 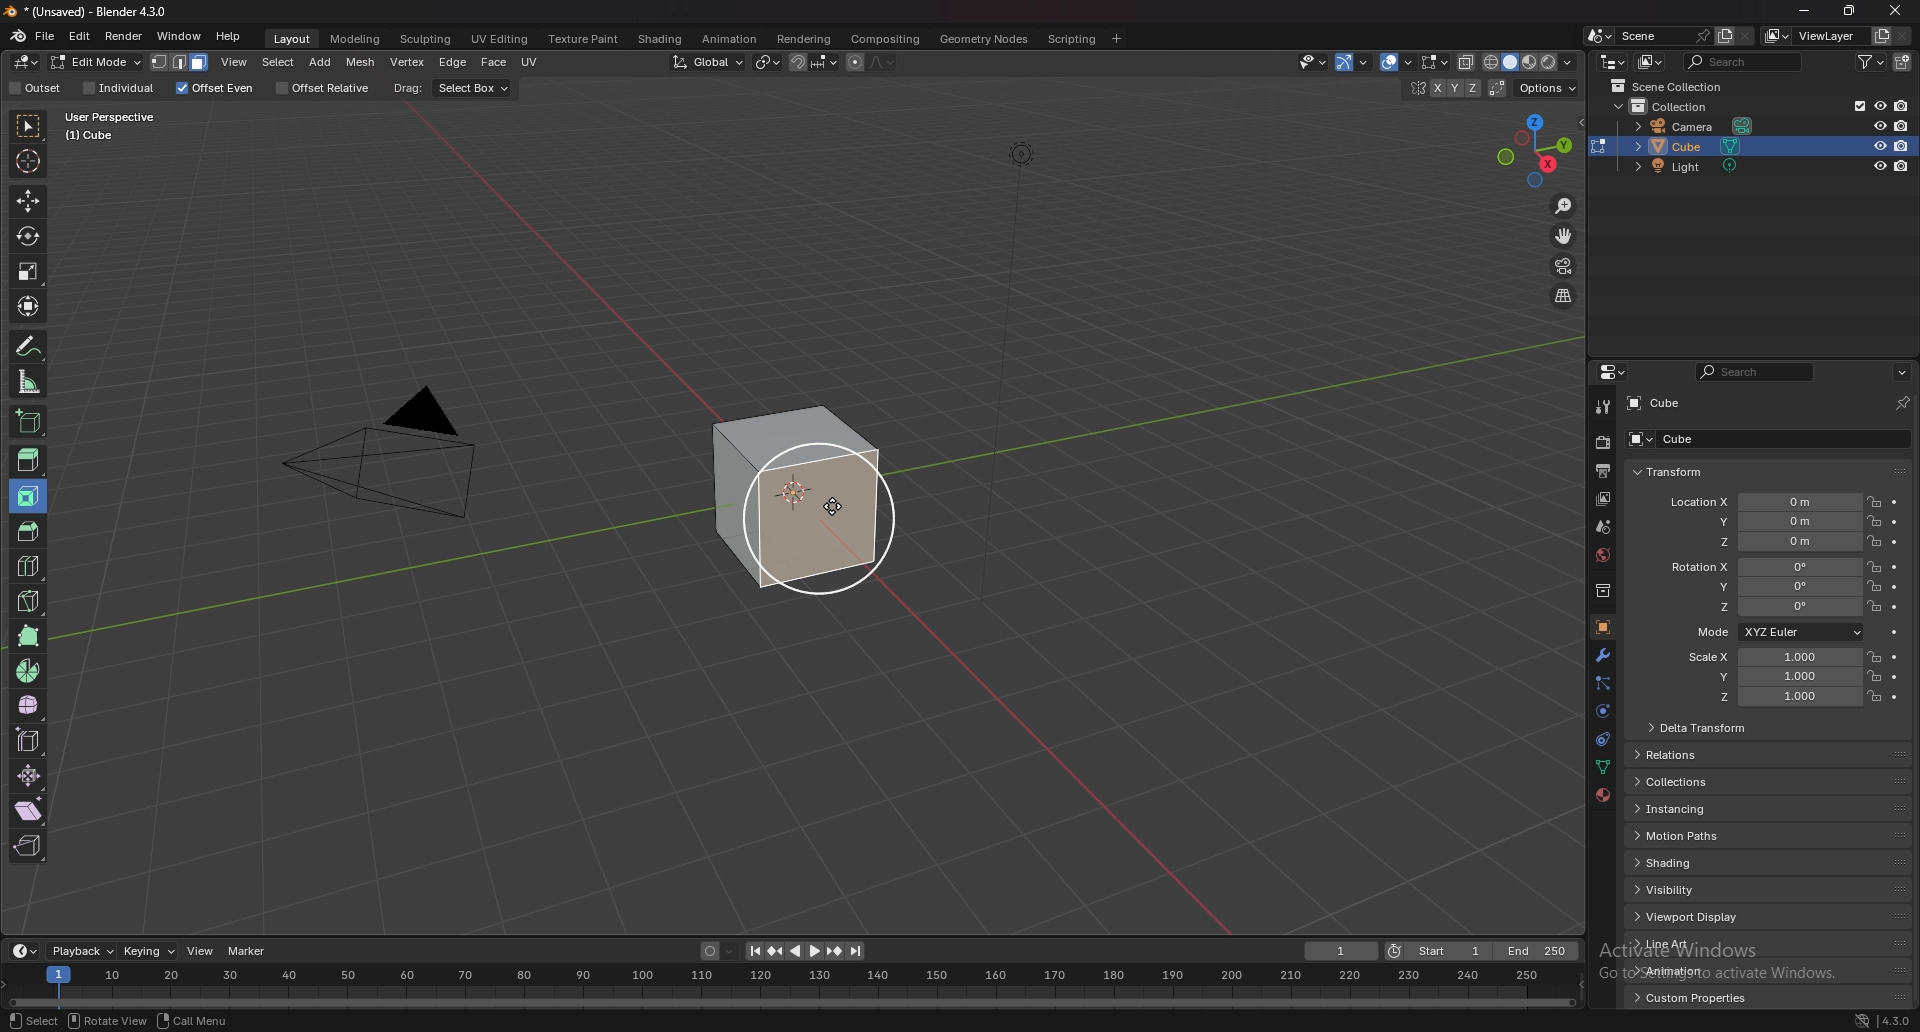 I want to click on options, so click(x=1902, y=373).